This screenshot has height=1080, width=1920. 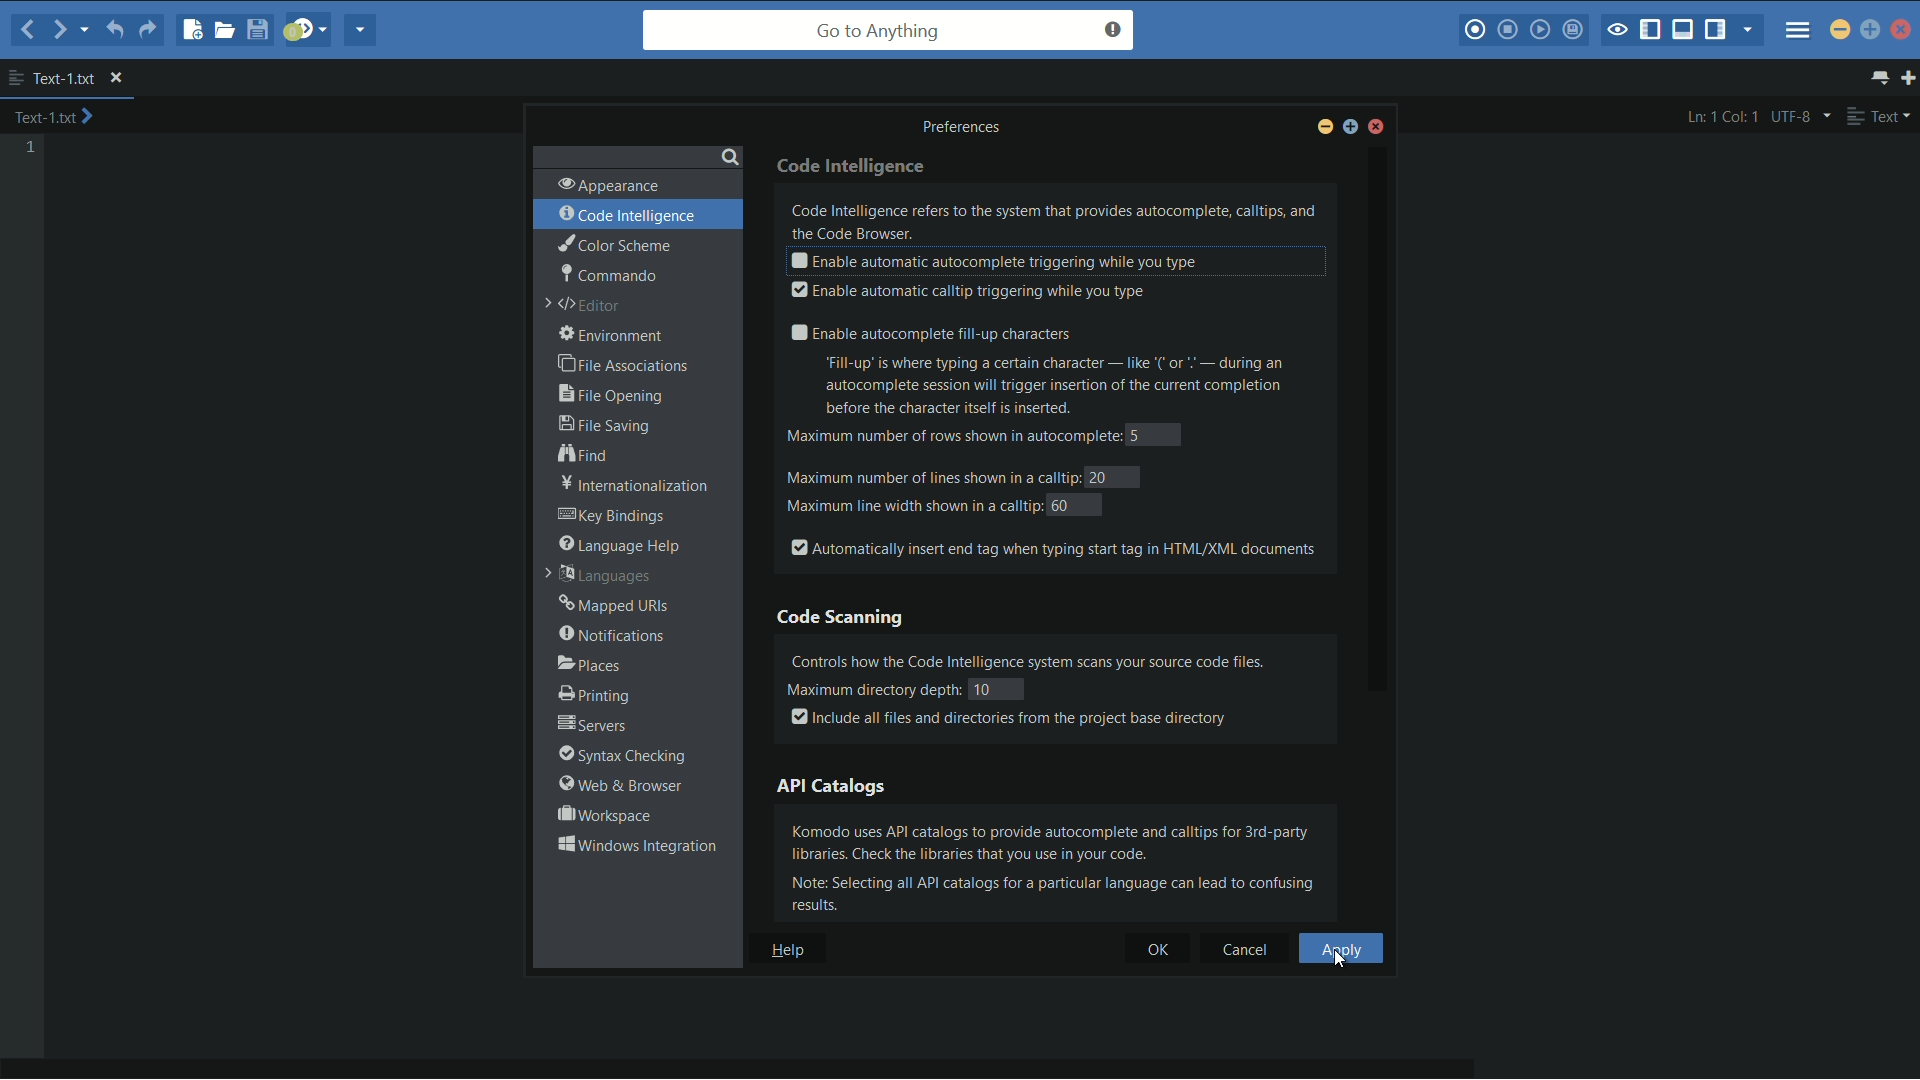 I want to click on menu, so click(x=1798, y=24).